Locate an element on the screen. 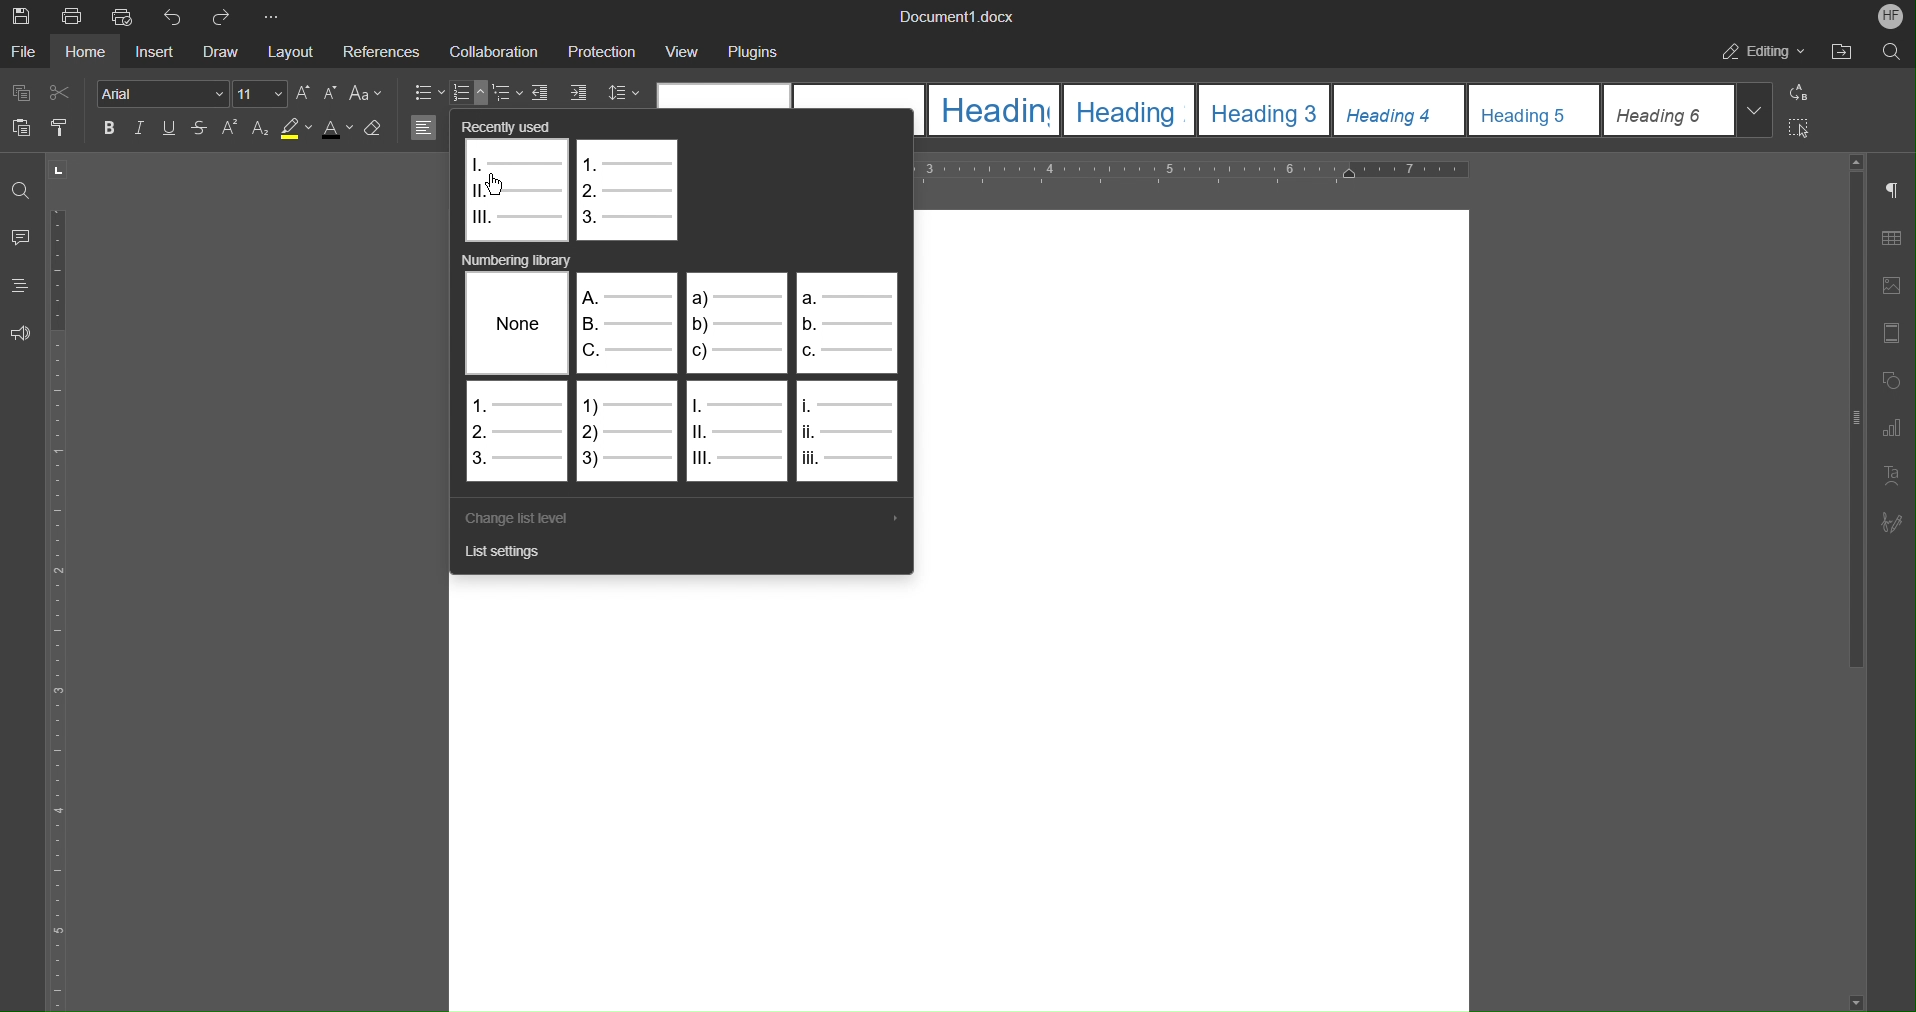 The height and width of the screenshot is (1012, 1916). Numbered List is located at coordinates (625, 191).